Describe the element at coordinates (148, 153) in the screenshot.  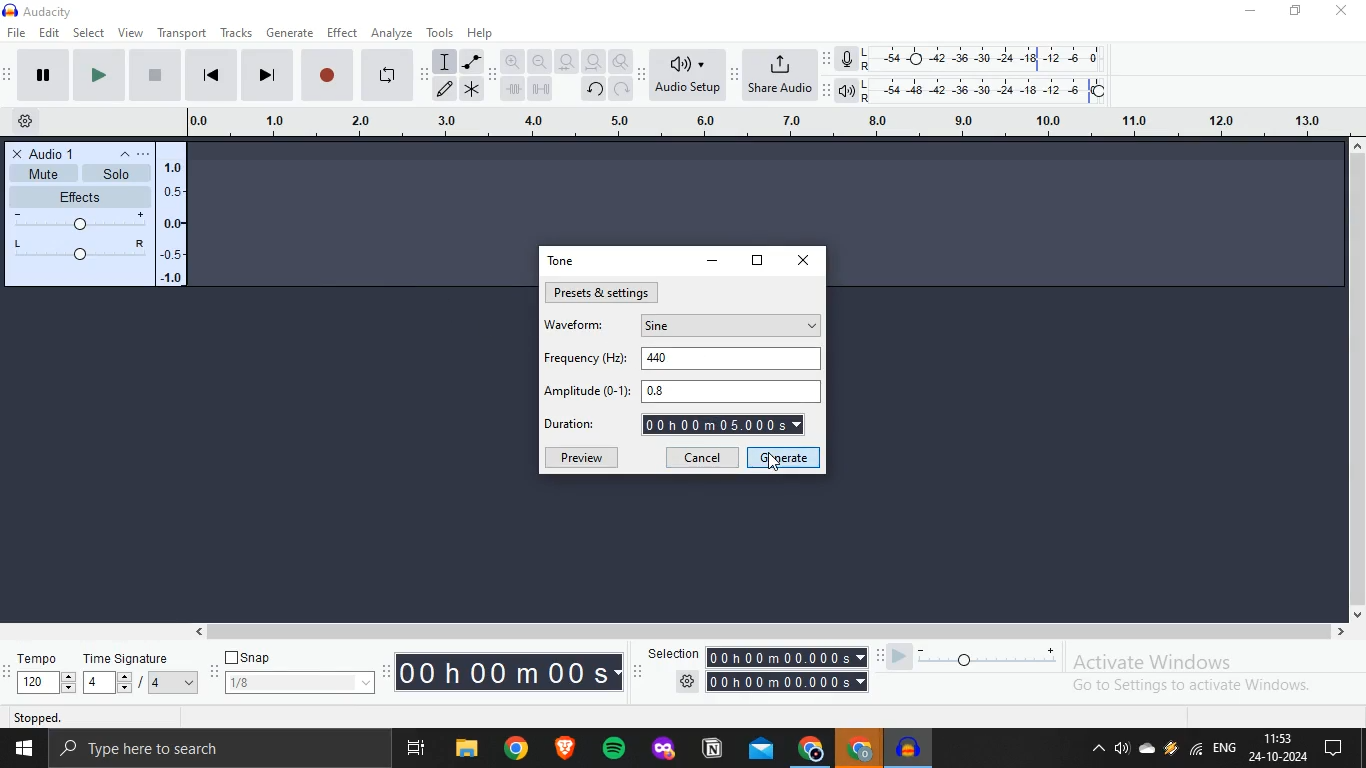
I see `More options` at that location.